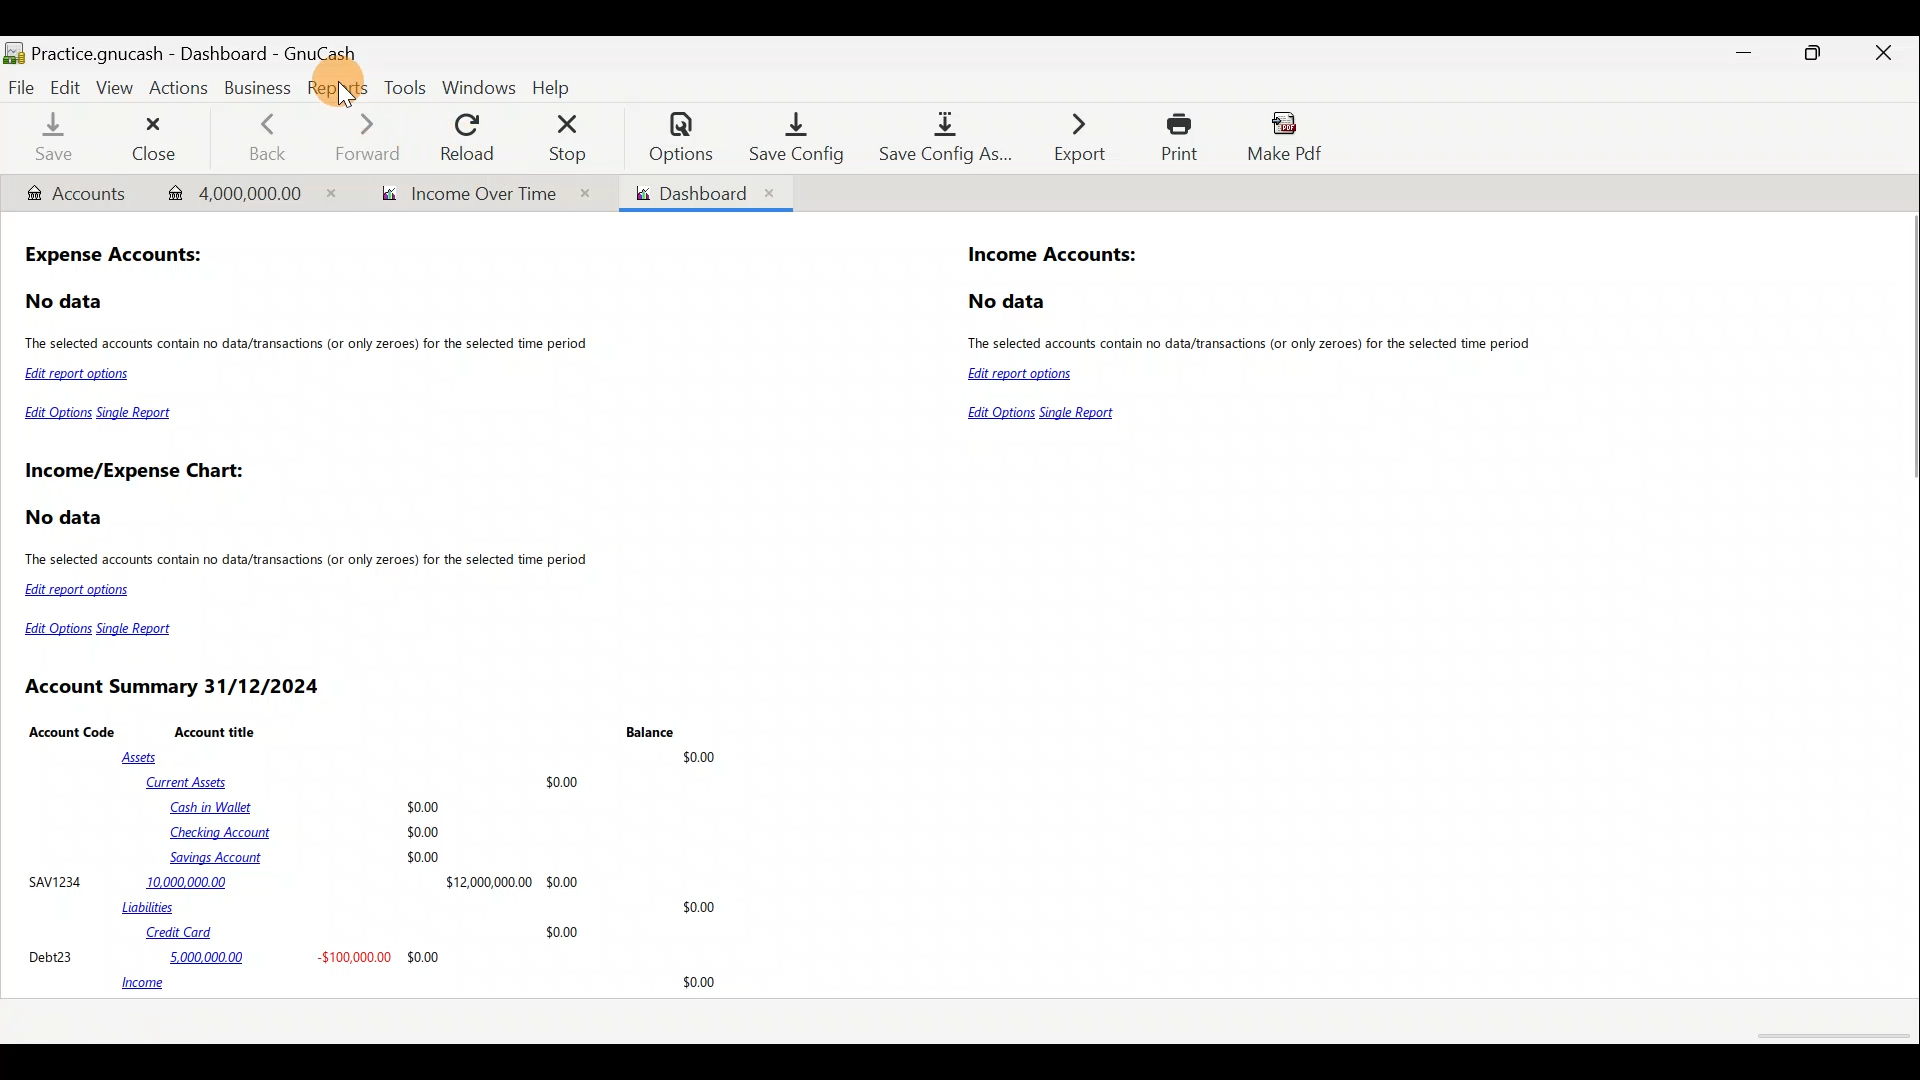 The height and width of the screenshot is (1080, 1920). What do you see at coordinates (1817, 59) in the screenshot?
I see `Maximise` at bounding box center [1817, 59].